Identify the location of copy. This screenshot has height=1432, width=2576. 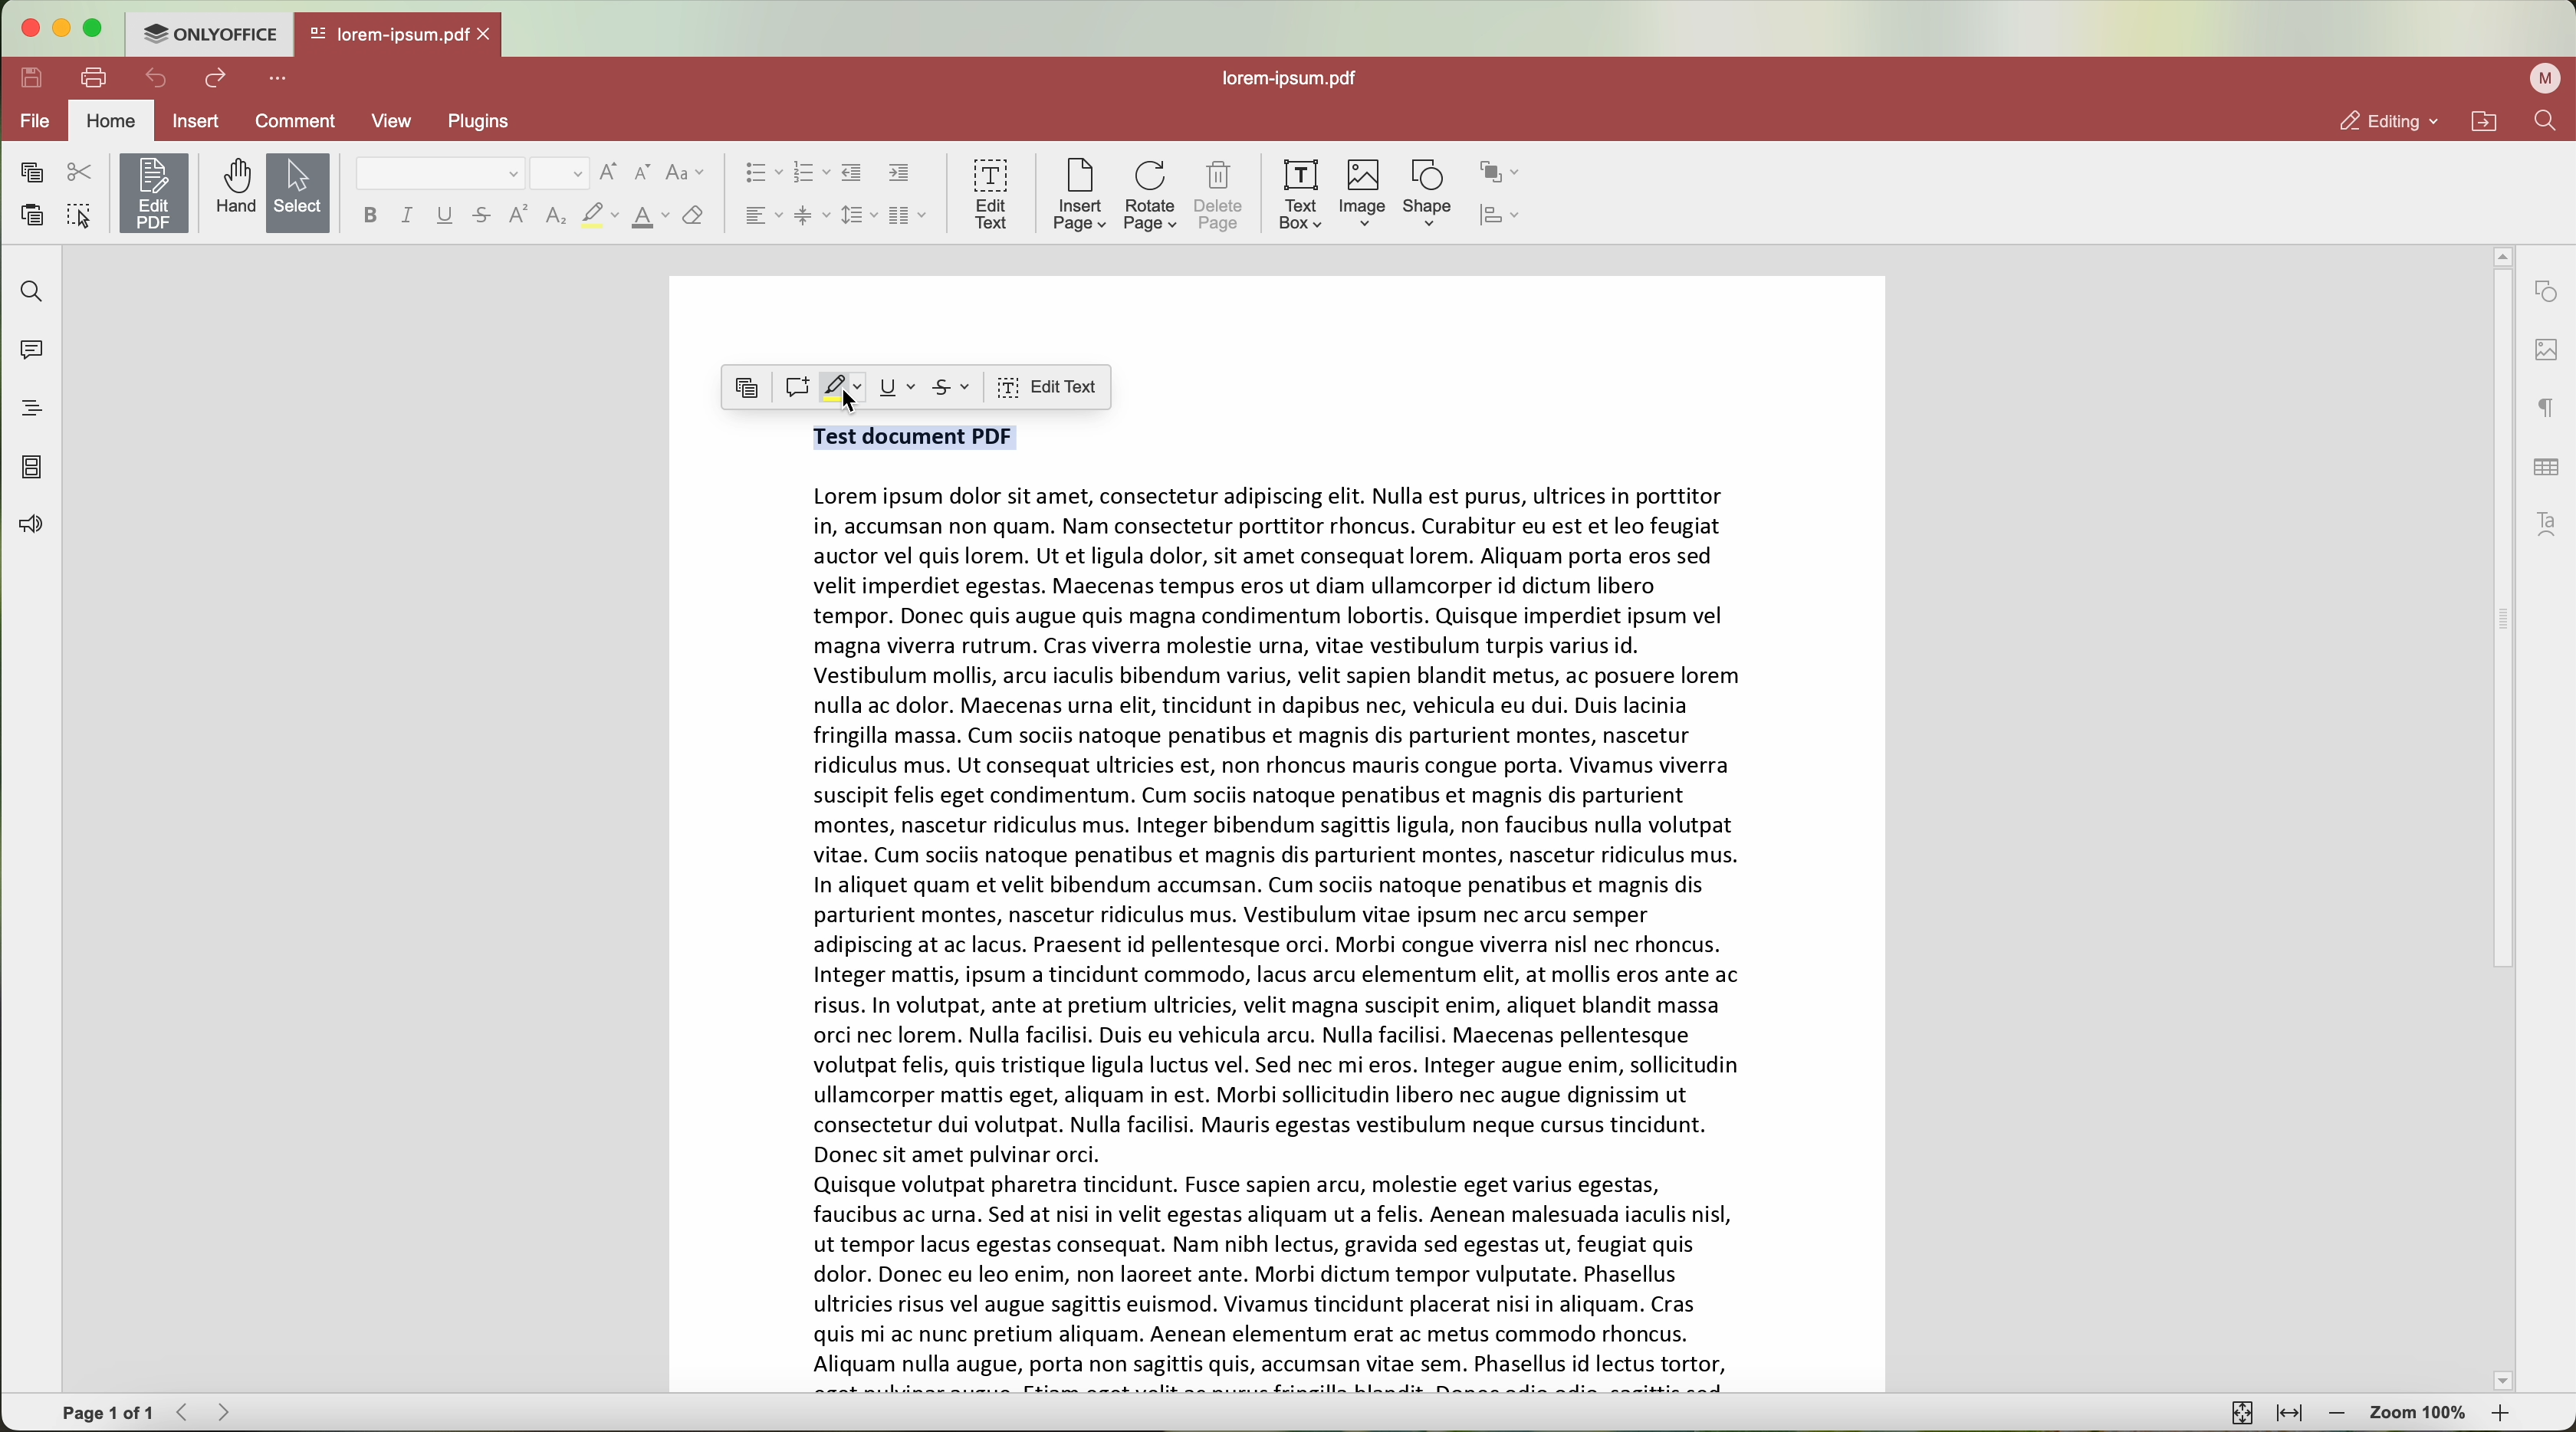
(748, 388).